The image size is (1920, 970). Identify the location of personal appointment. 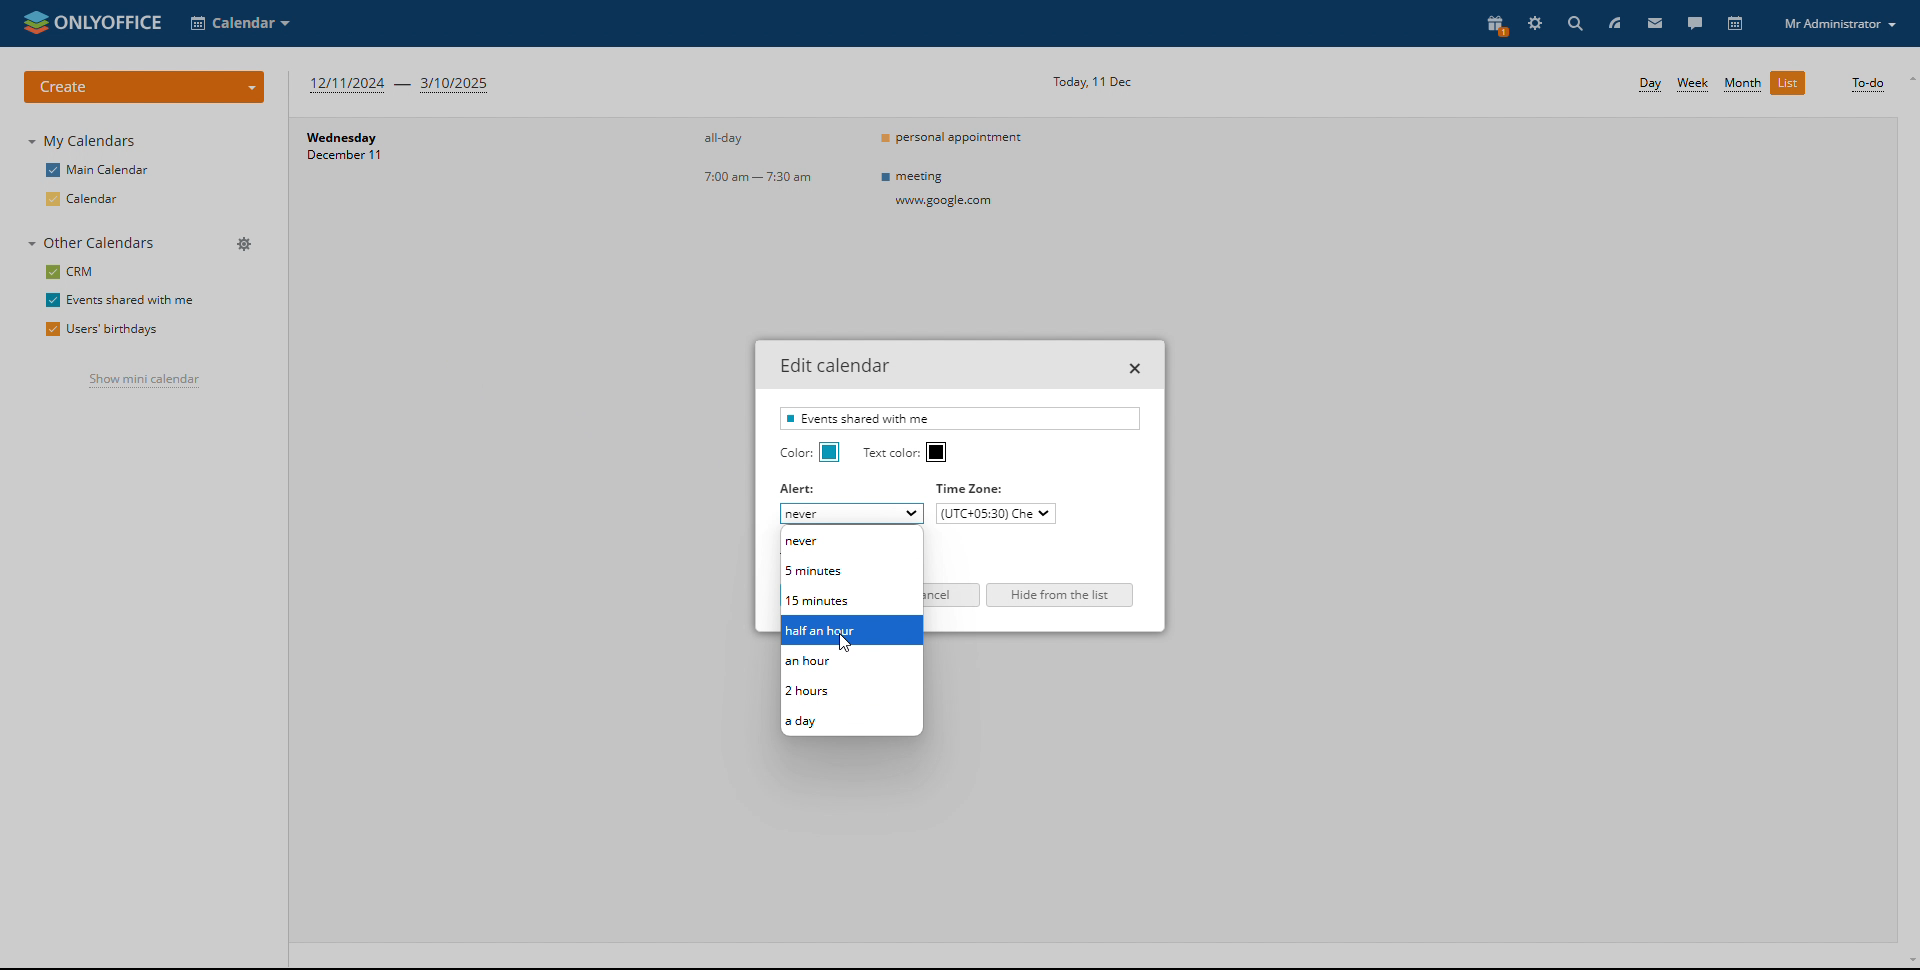
(956, 136).